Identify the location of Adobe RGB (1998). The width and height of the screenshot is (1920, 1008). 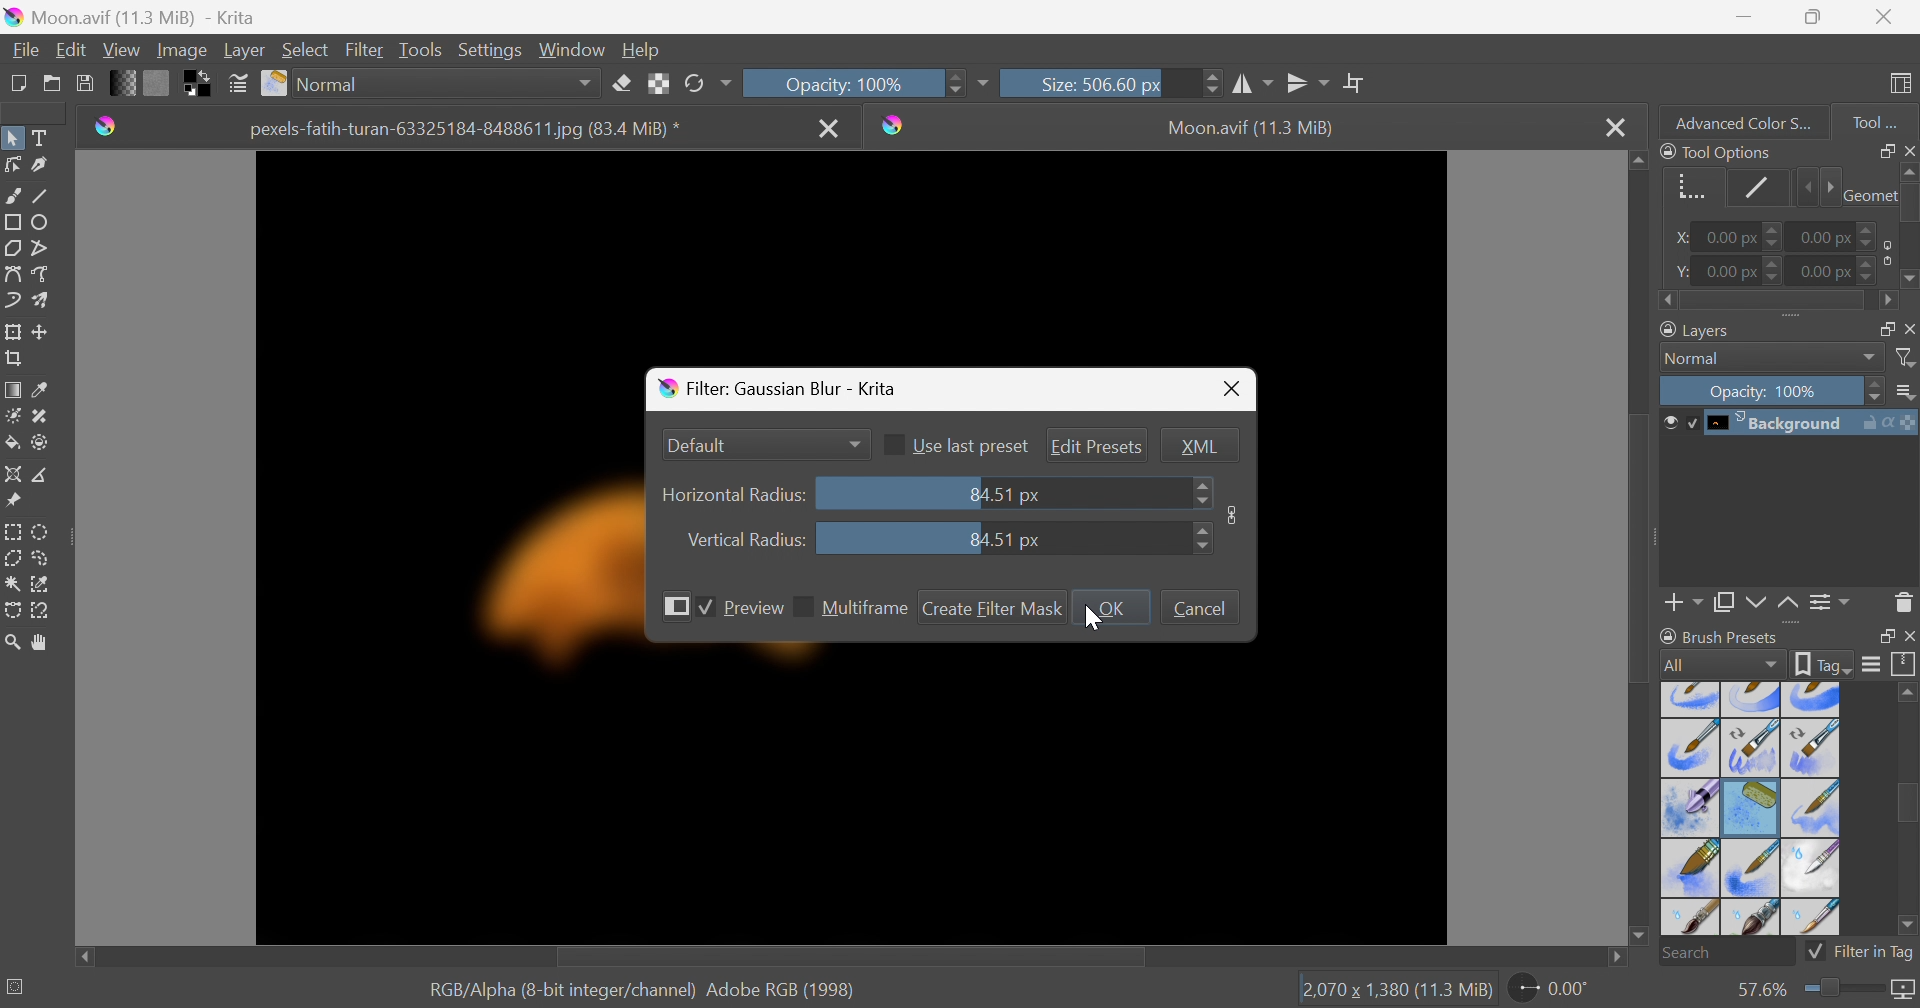
(779, 989).